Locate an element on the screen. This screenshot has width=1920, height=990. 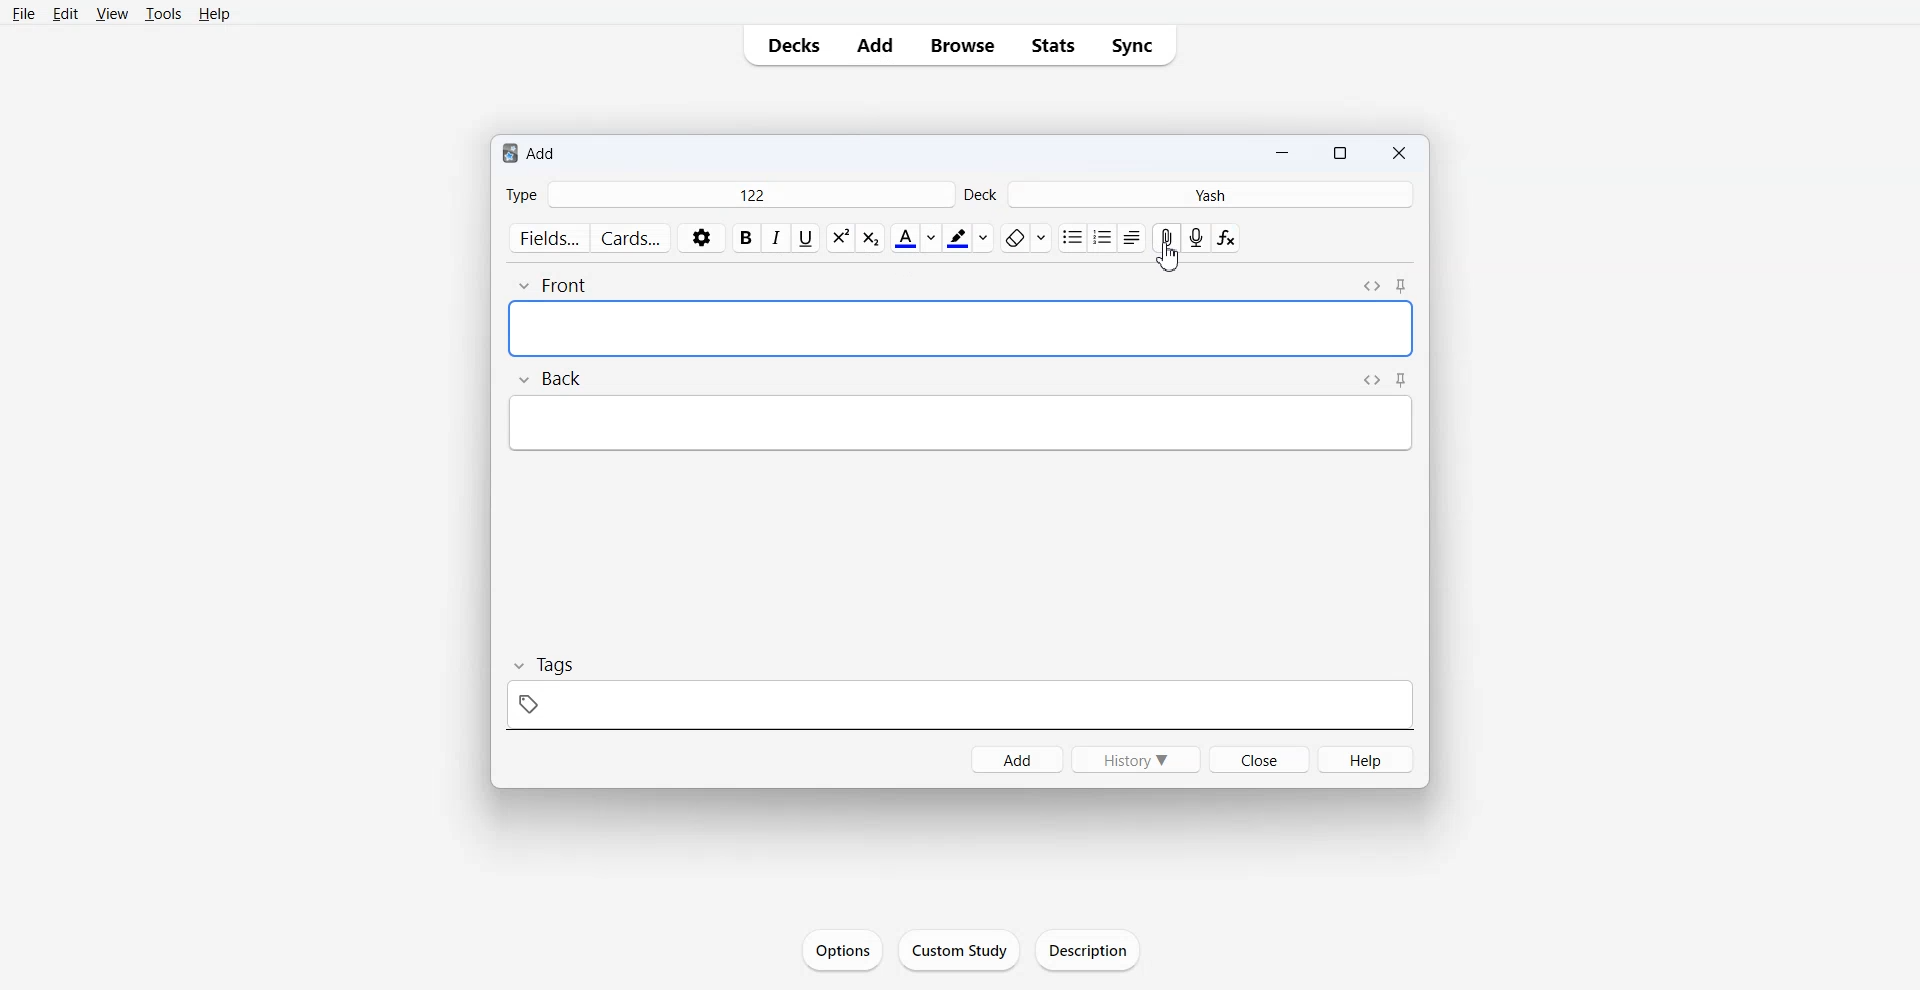
Toggle HTML is located at coordinates (1371, 380).